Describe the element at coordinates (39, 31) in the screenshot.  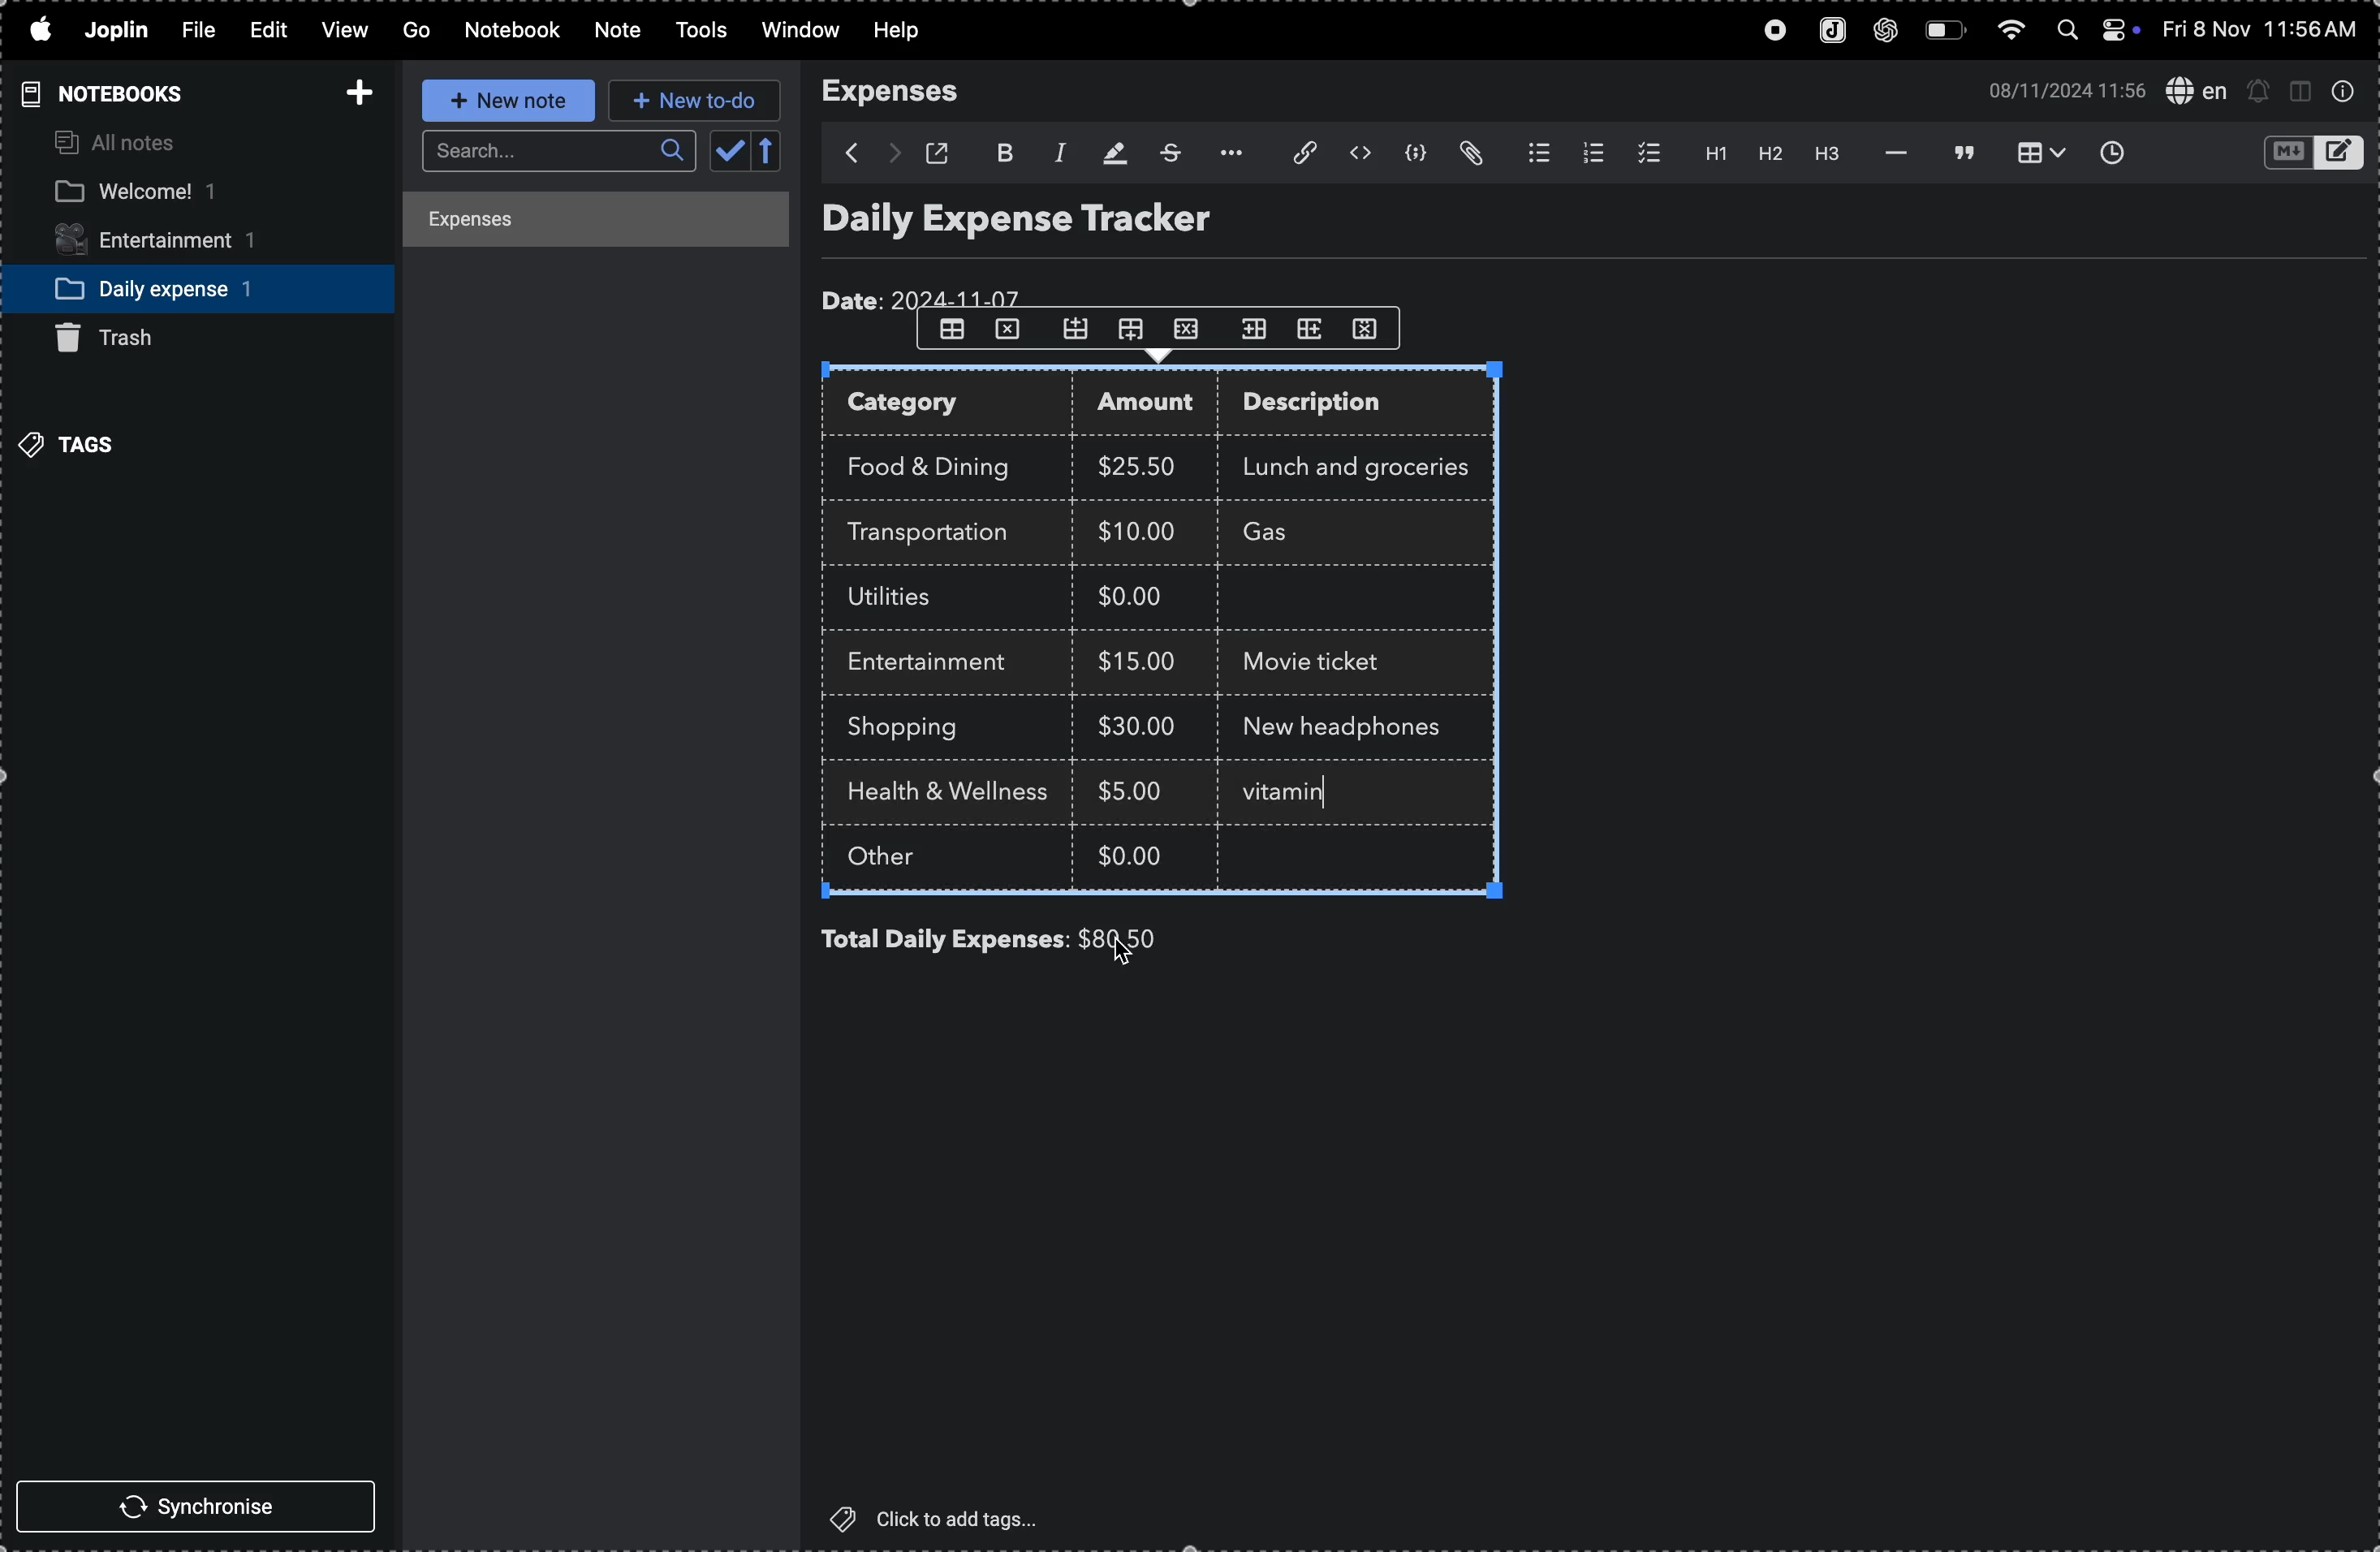
I see `apple menu` at that location.